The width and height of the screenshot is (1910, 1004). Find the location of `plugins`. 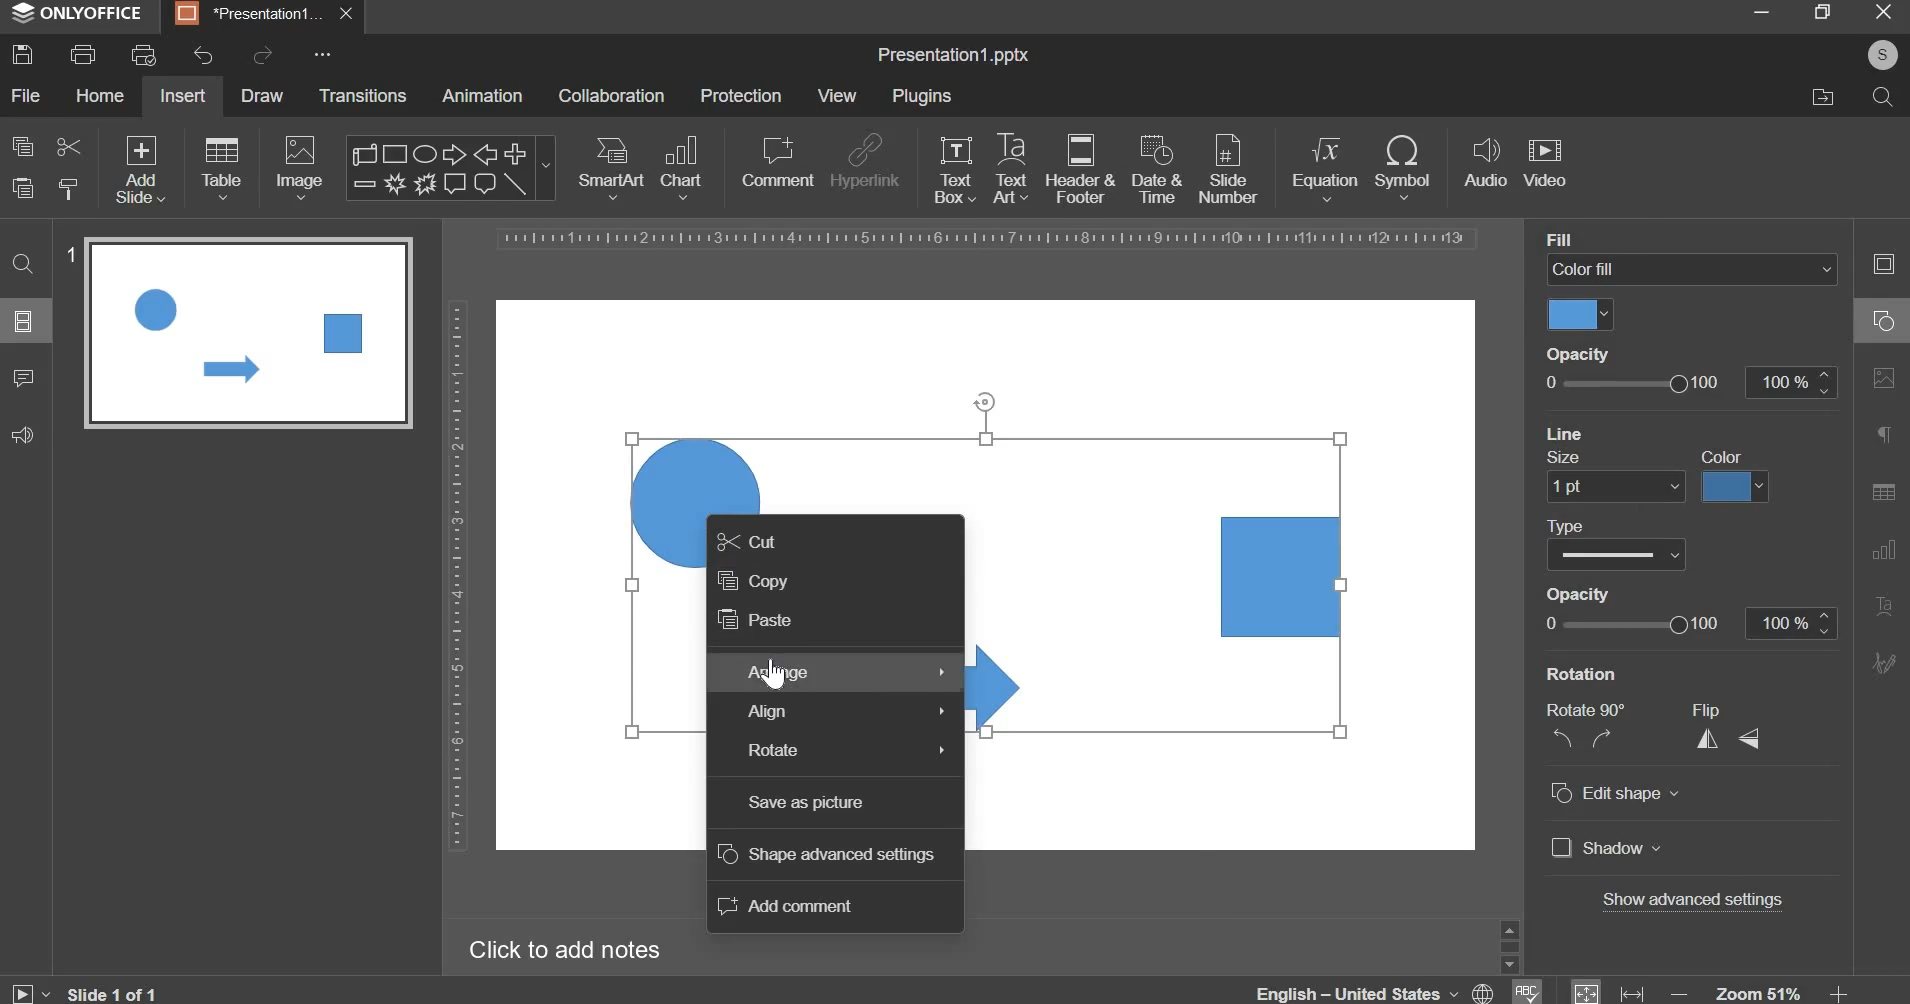

plugins is located at coordinates (921, 96).